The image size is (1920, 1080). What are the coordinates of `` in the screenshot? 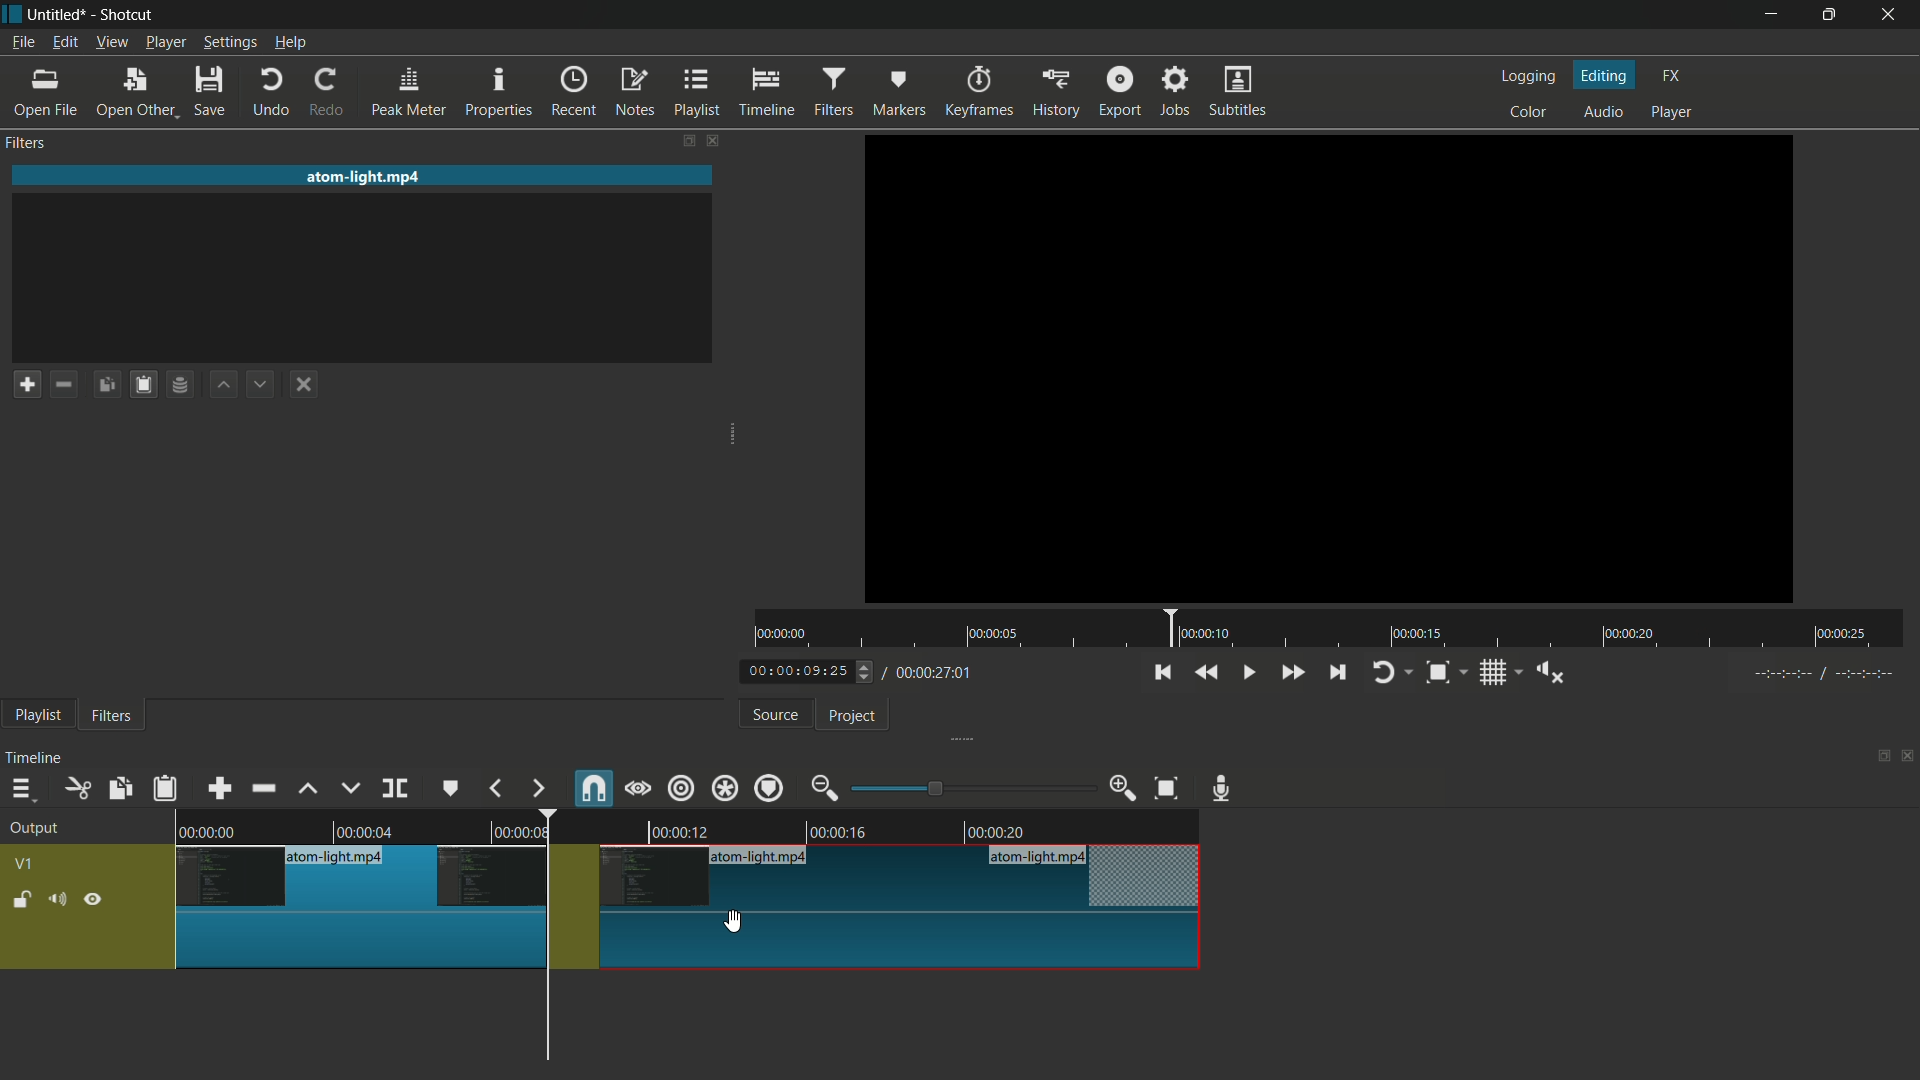 It's located at (1818, 677).